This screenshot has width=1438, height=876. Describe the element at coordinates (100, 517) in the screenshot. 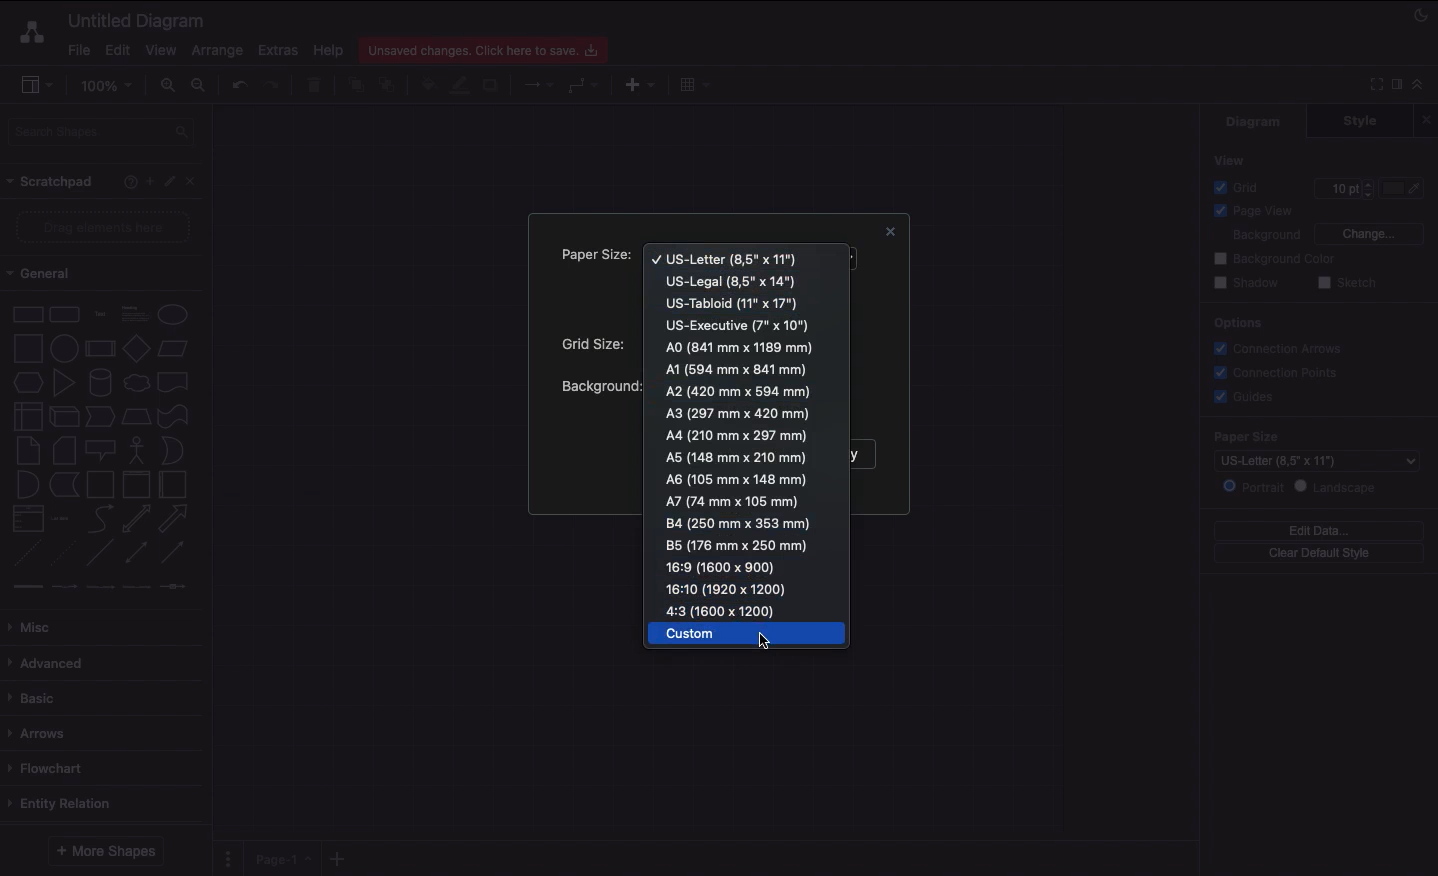

I see `Curved arrow` at that location.